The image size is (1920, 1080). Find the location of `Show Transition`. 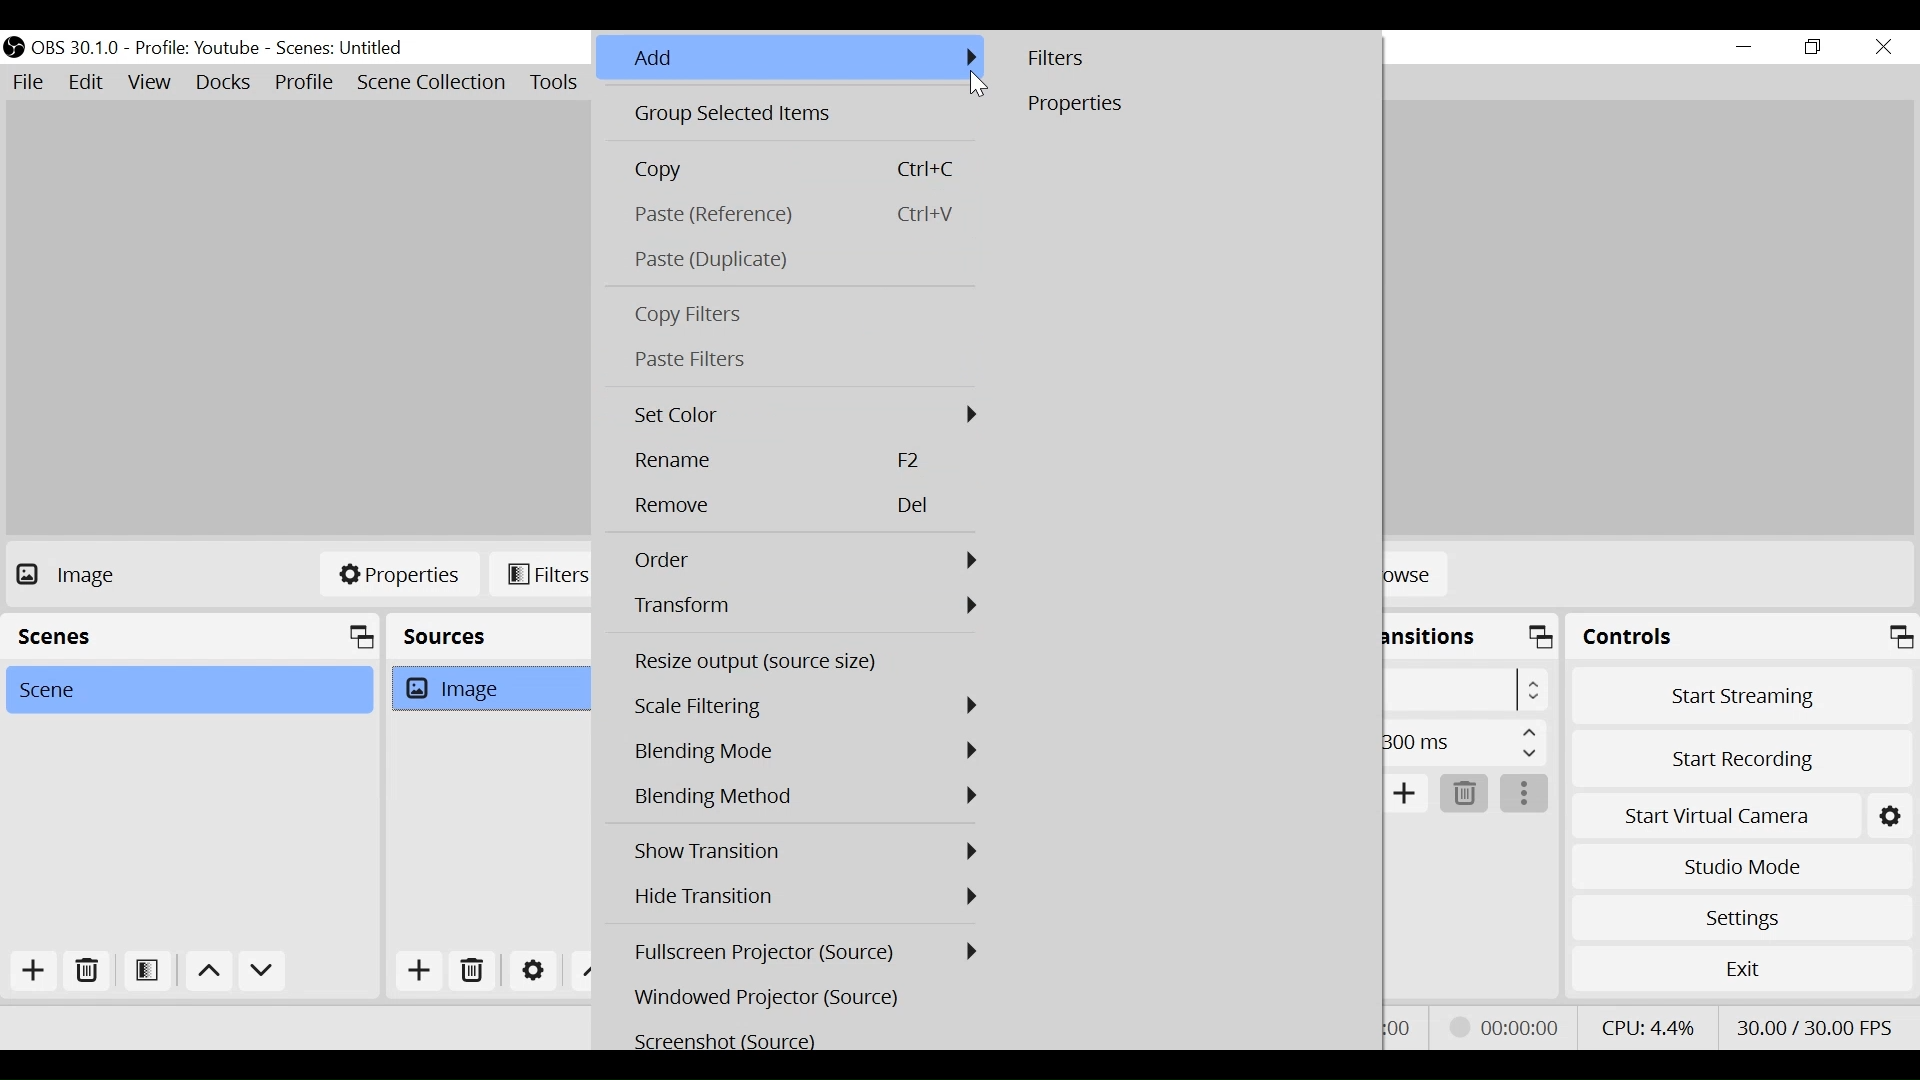

Show Transition is located at coordinates (811, 851).